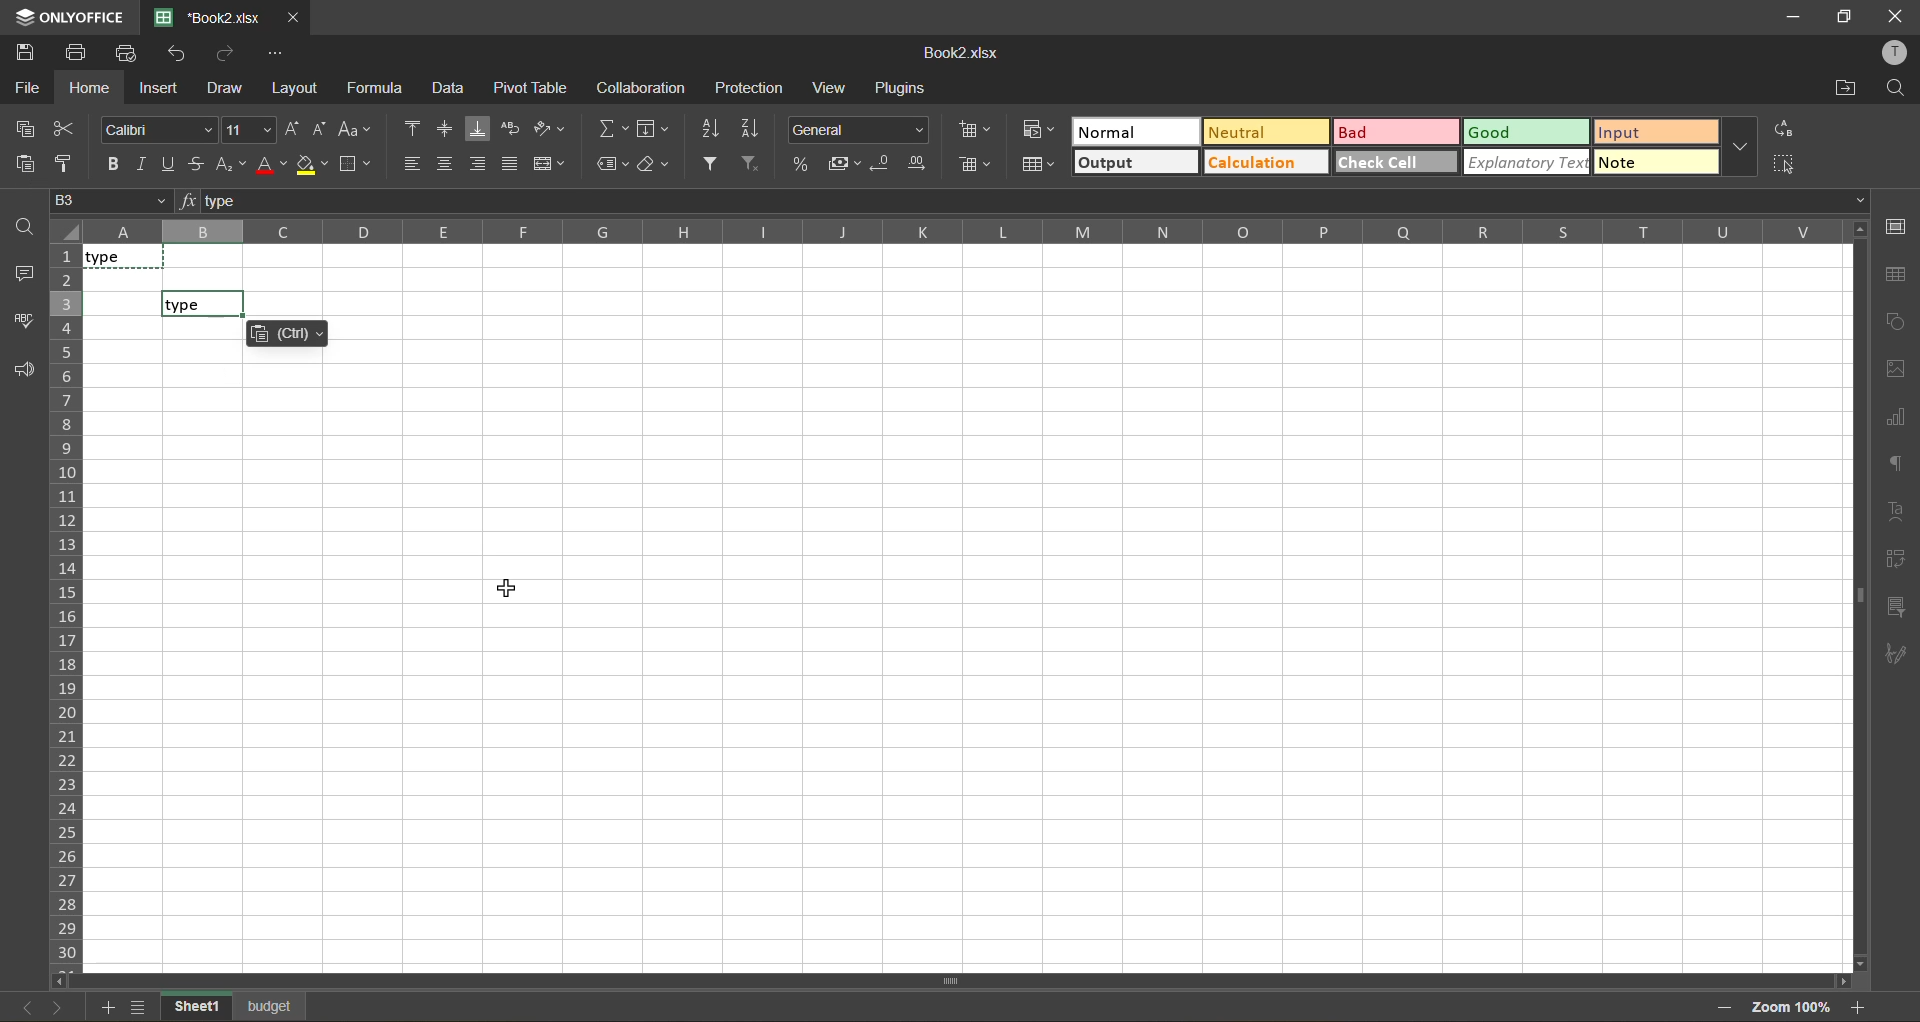 This screenshot has height=1022, width=1920. What do you see at coordinates (275, 56) in the screenshot?
I see `customize quick access toolbar` at bounding box center [275, 56].